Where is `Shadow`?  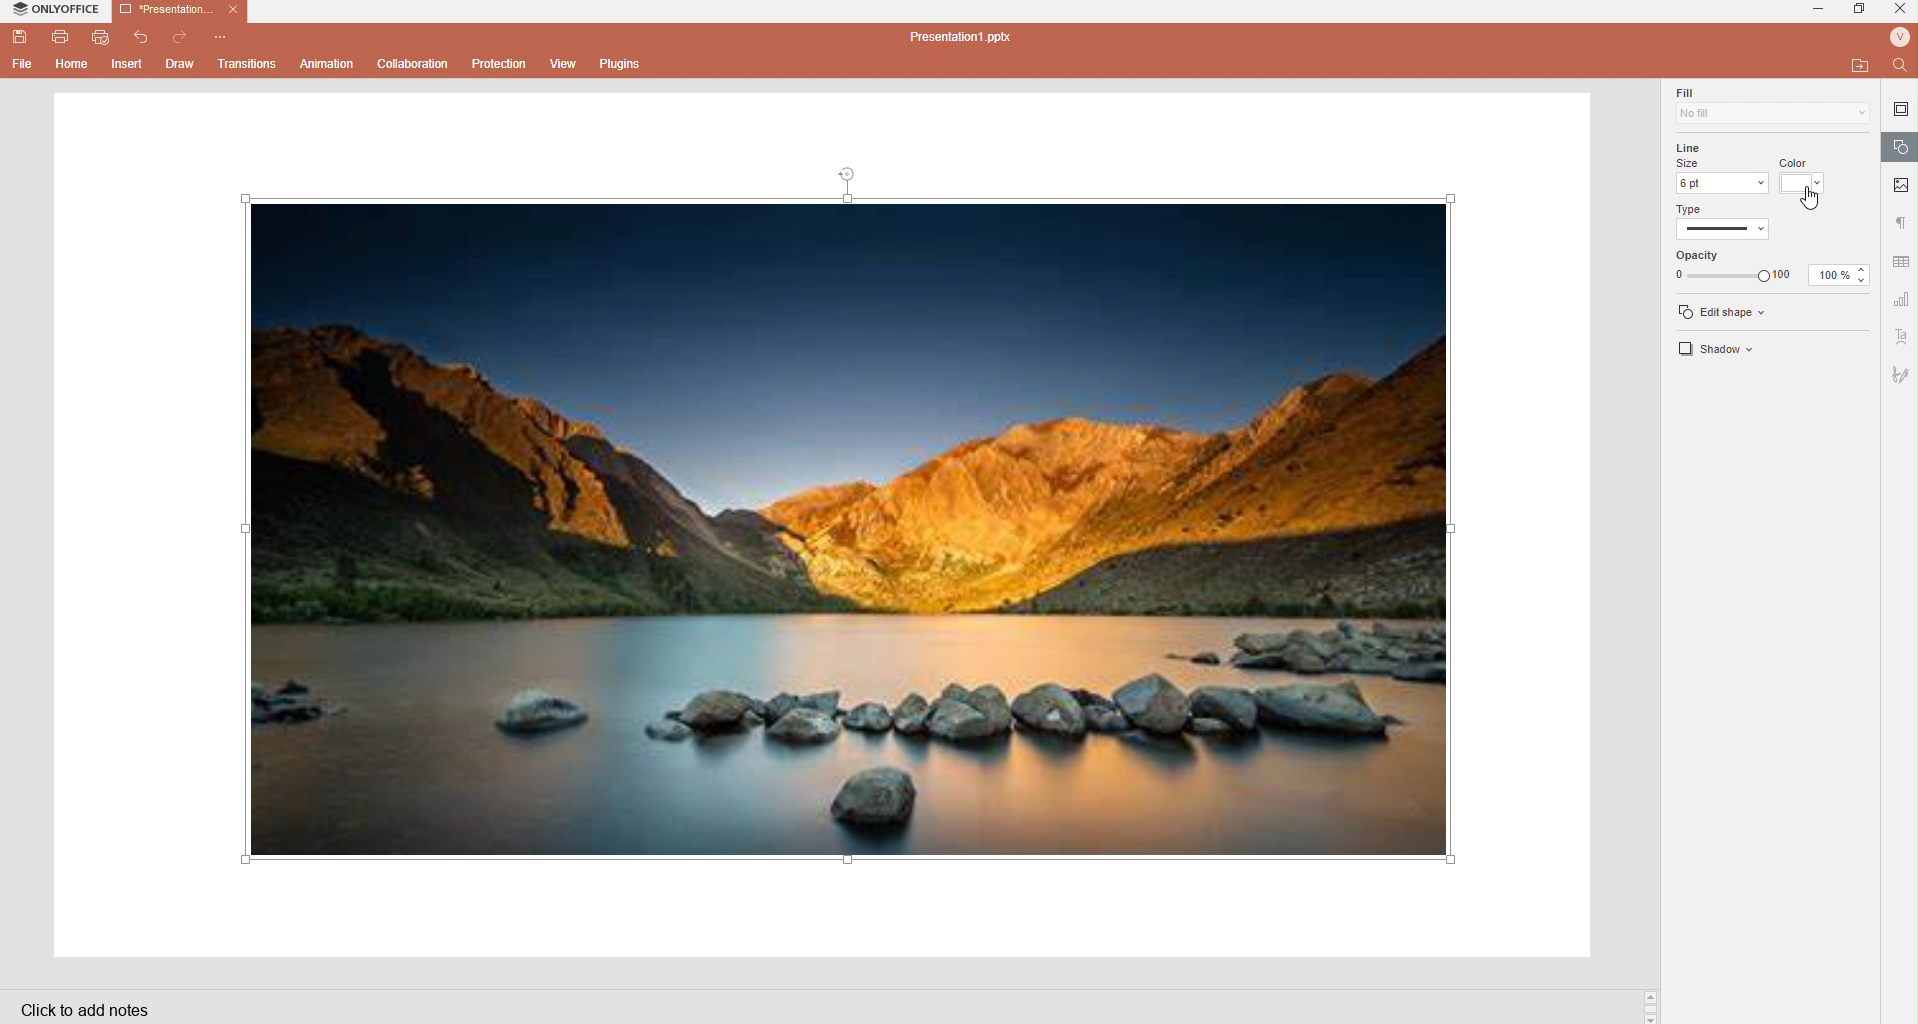
Shadow is located at coordinates (1721, 359).